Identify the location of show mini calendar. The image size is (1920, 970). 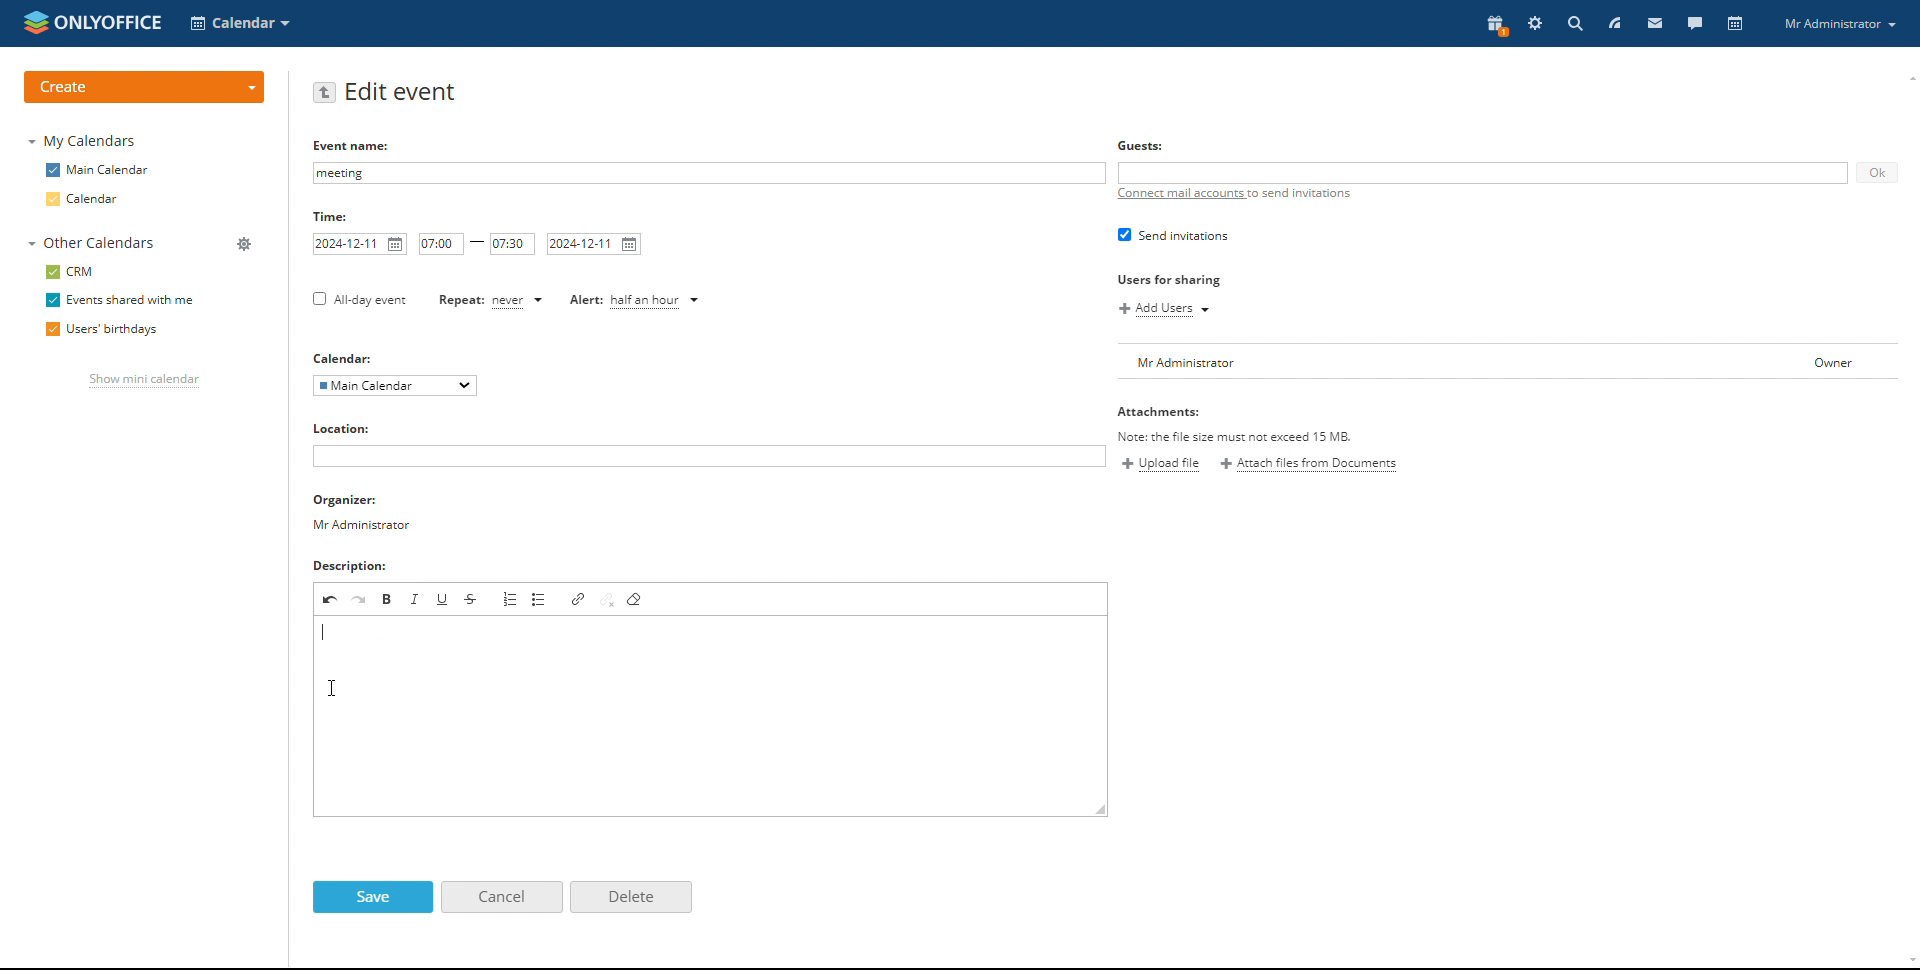
(143, 382).